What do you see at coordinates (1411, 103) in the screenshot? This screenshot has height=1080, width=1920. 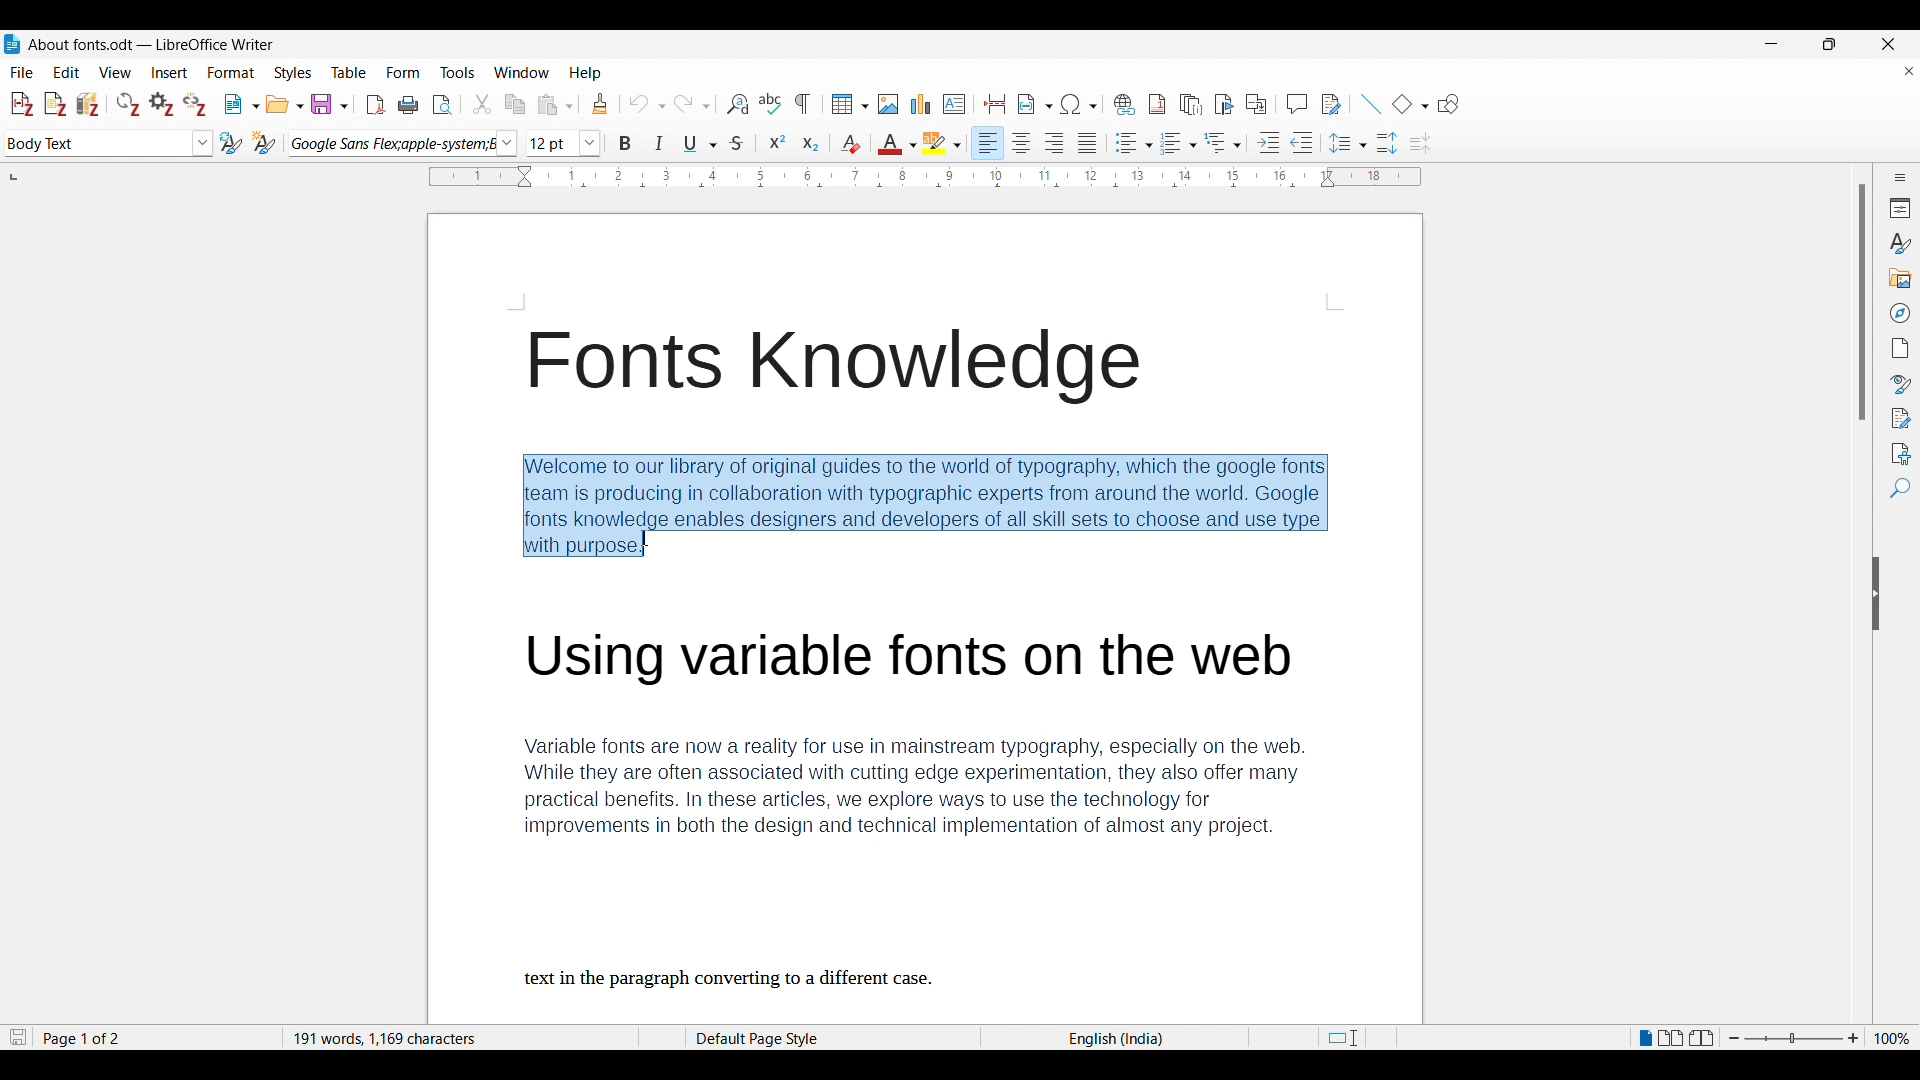 I see `Basic shape options` at bounding box center [1411, 103].